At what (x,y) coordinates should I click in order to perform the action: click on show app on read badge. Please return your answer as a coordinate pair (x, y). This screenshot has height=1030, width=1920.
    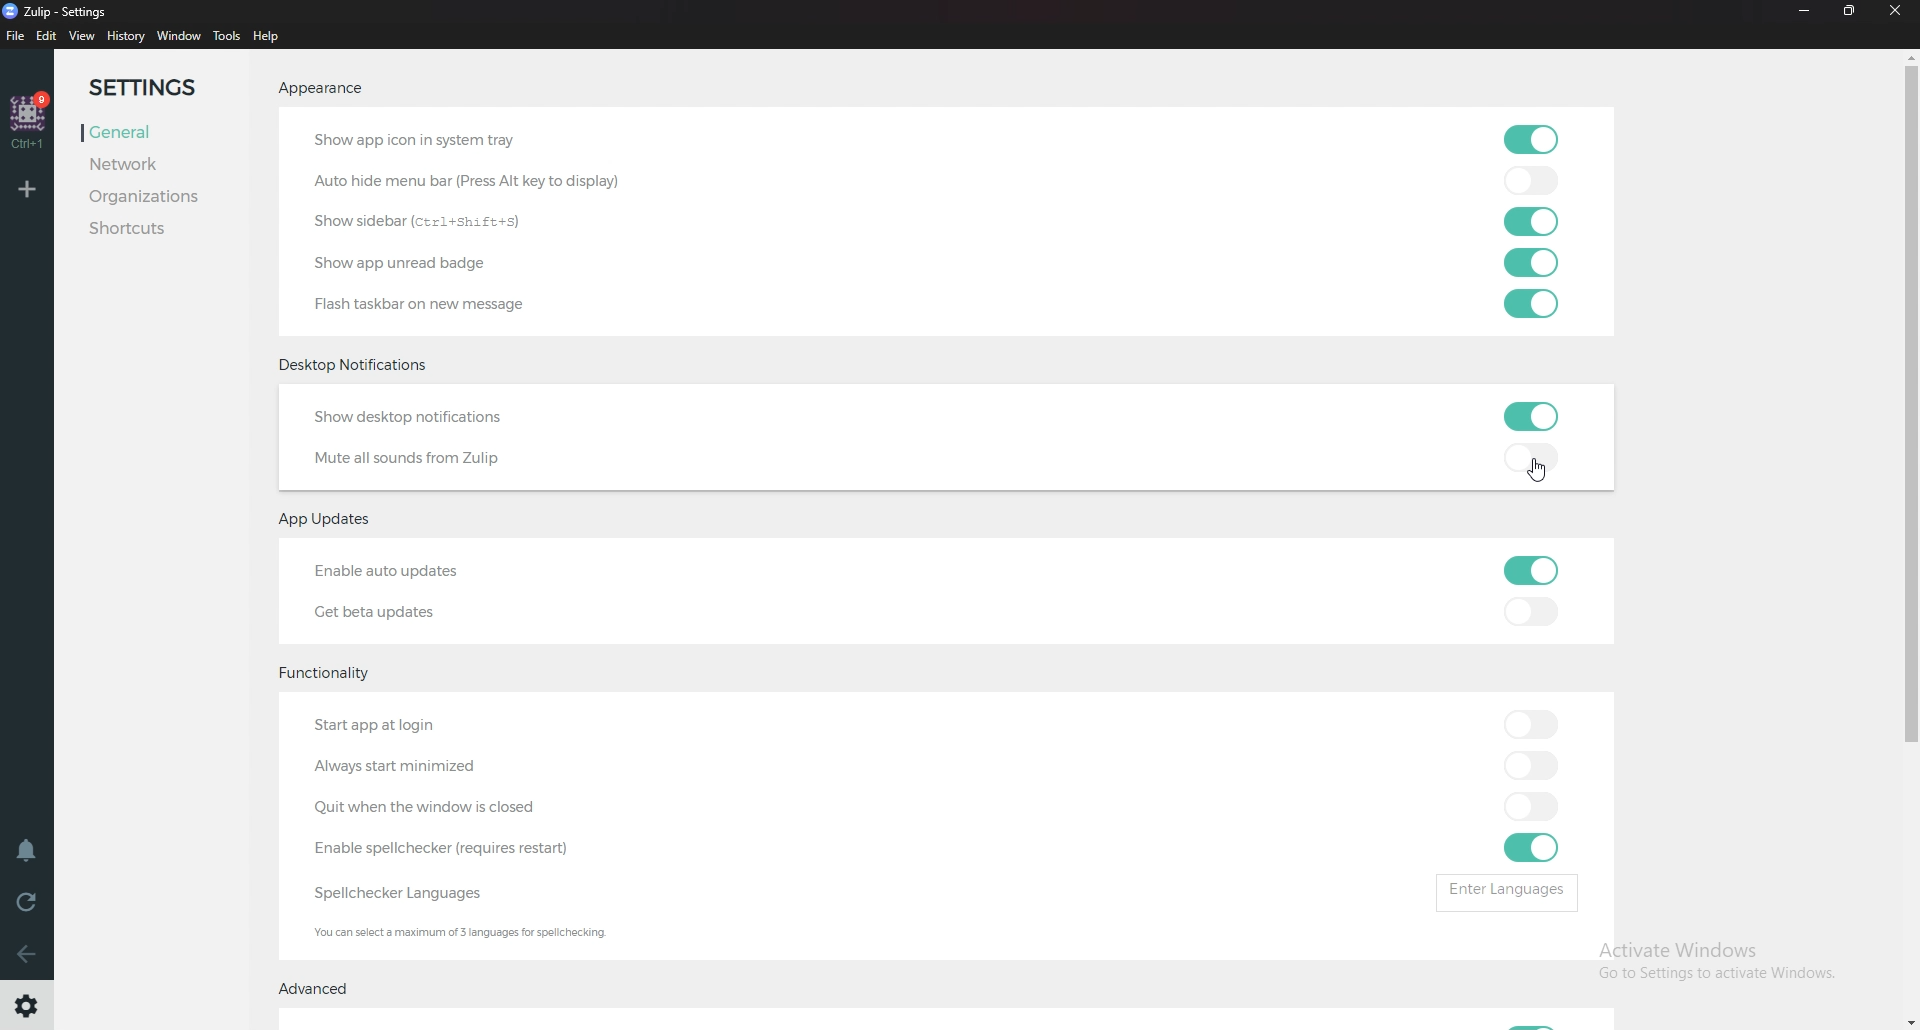
    Looking at the image, I should click on (408, 263).